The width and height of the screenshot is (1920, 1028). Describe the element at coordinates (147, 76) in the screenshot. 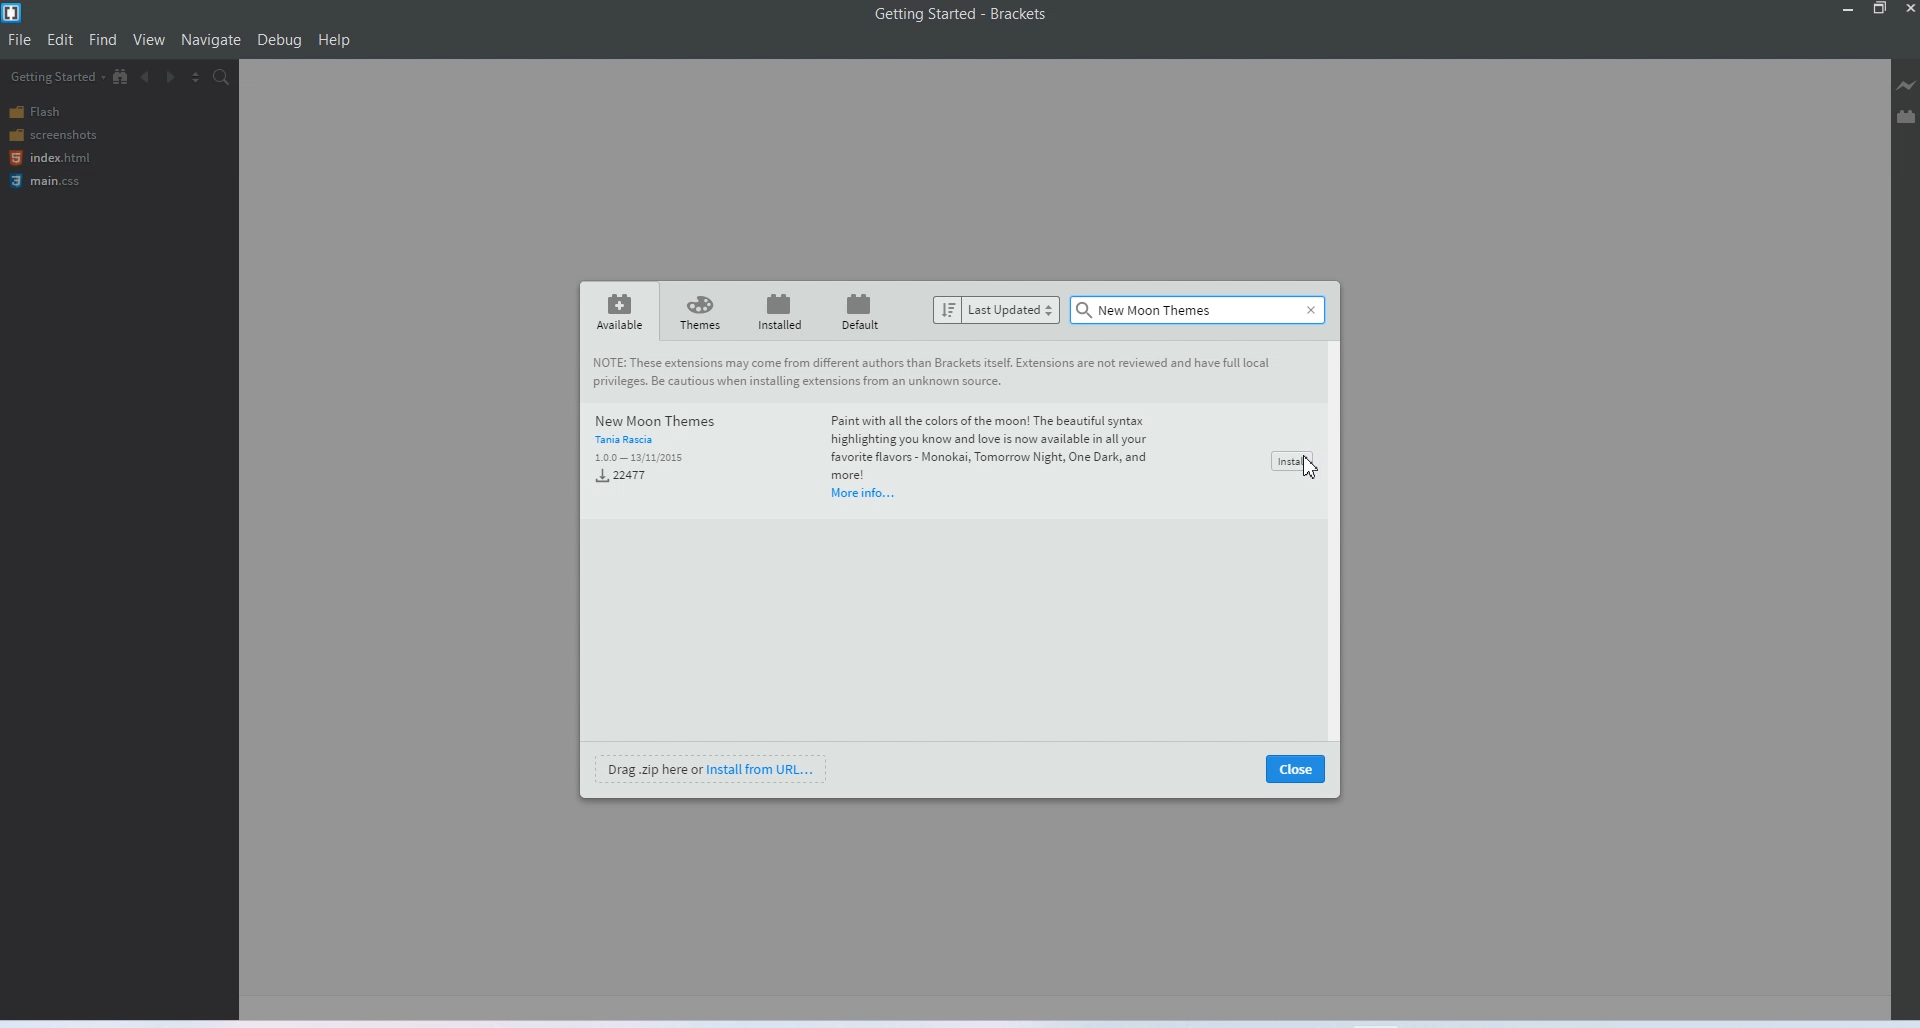

I see `Navigate backward` at that location.